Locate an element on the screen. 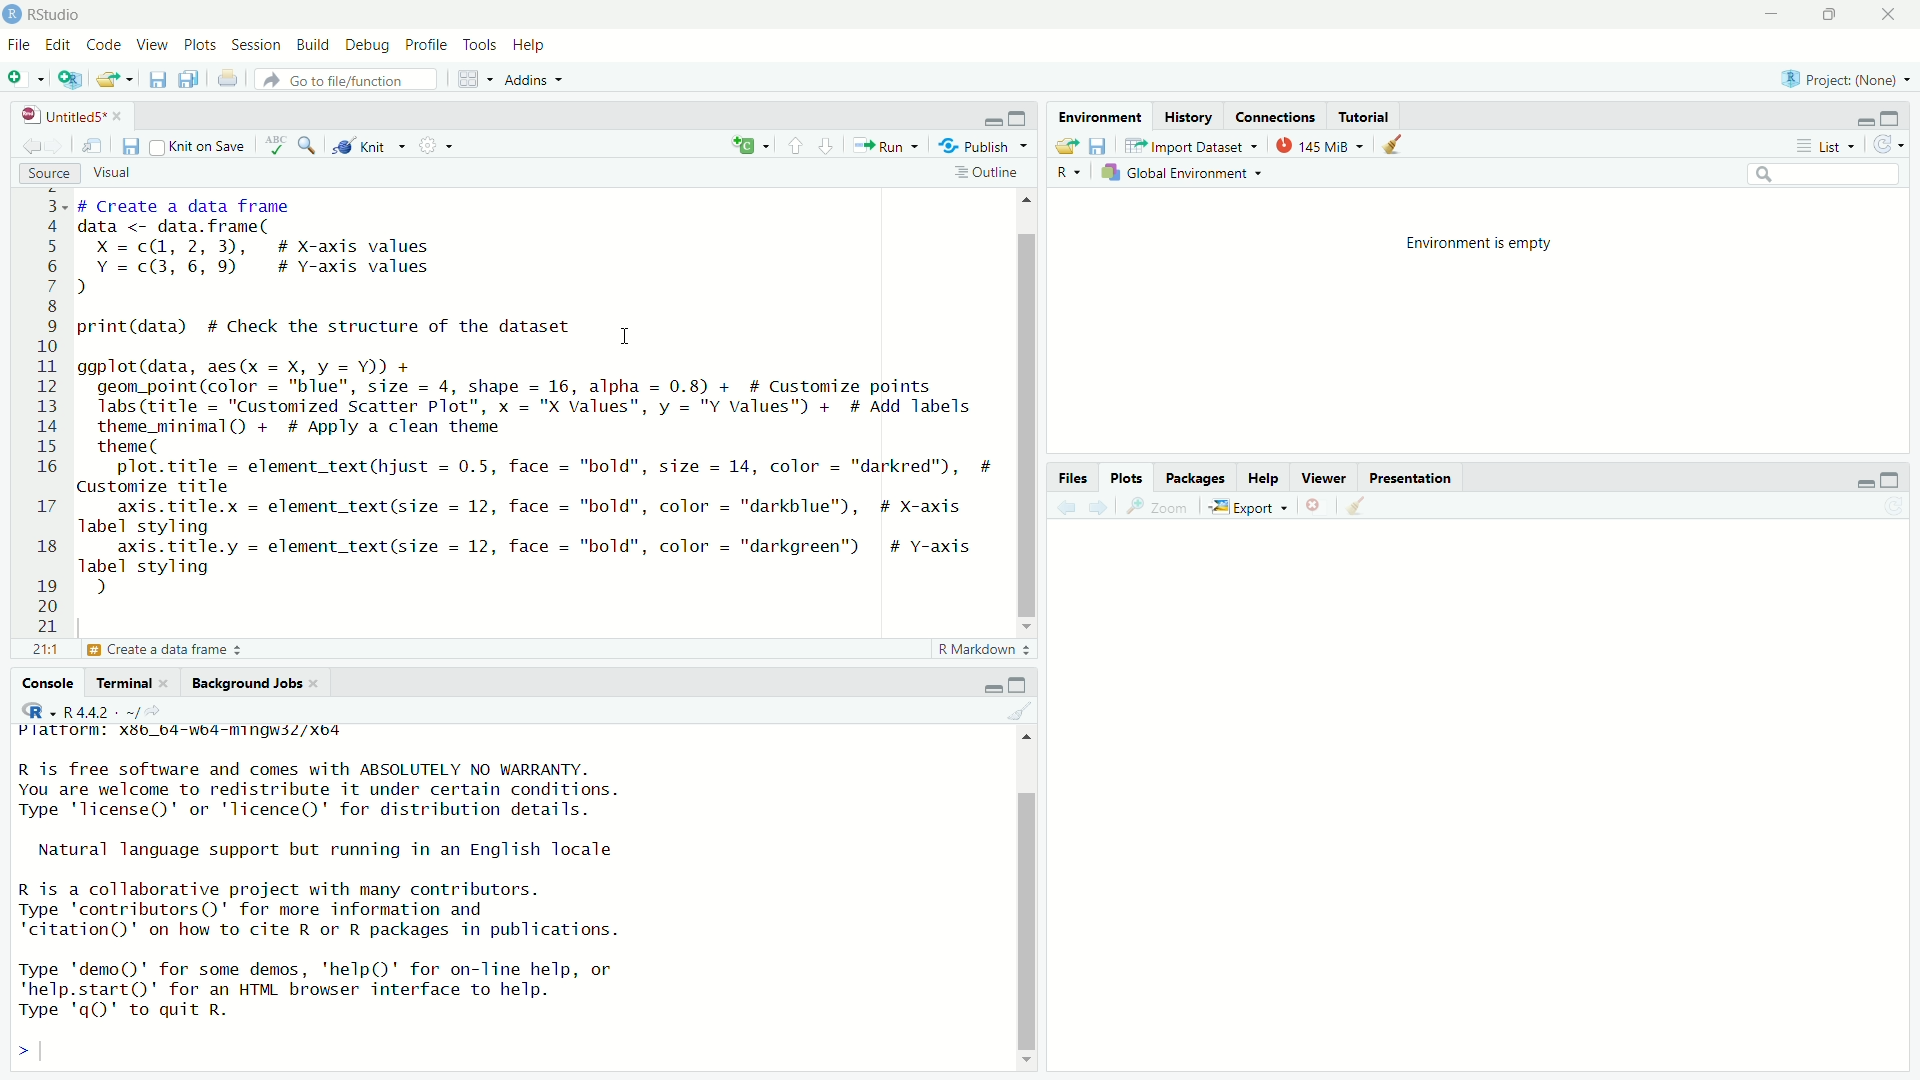 The height and width of the screenshot is (1080, 1920). Knit on save is located at coordinates (199, 148).